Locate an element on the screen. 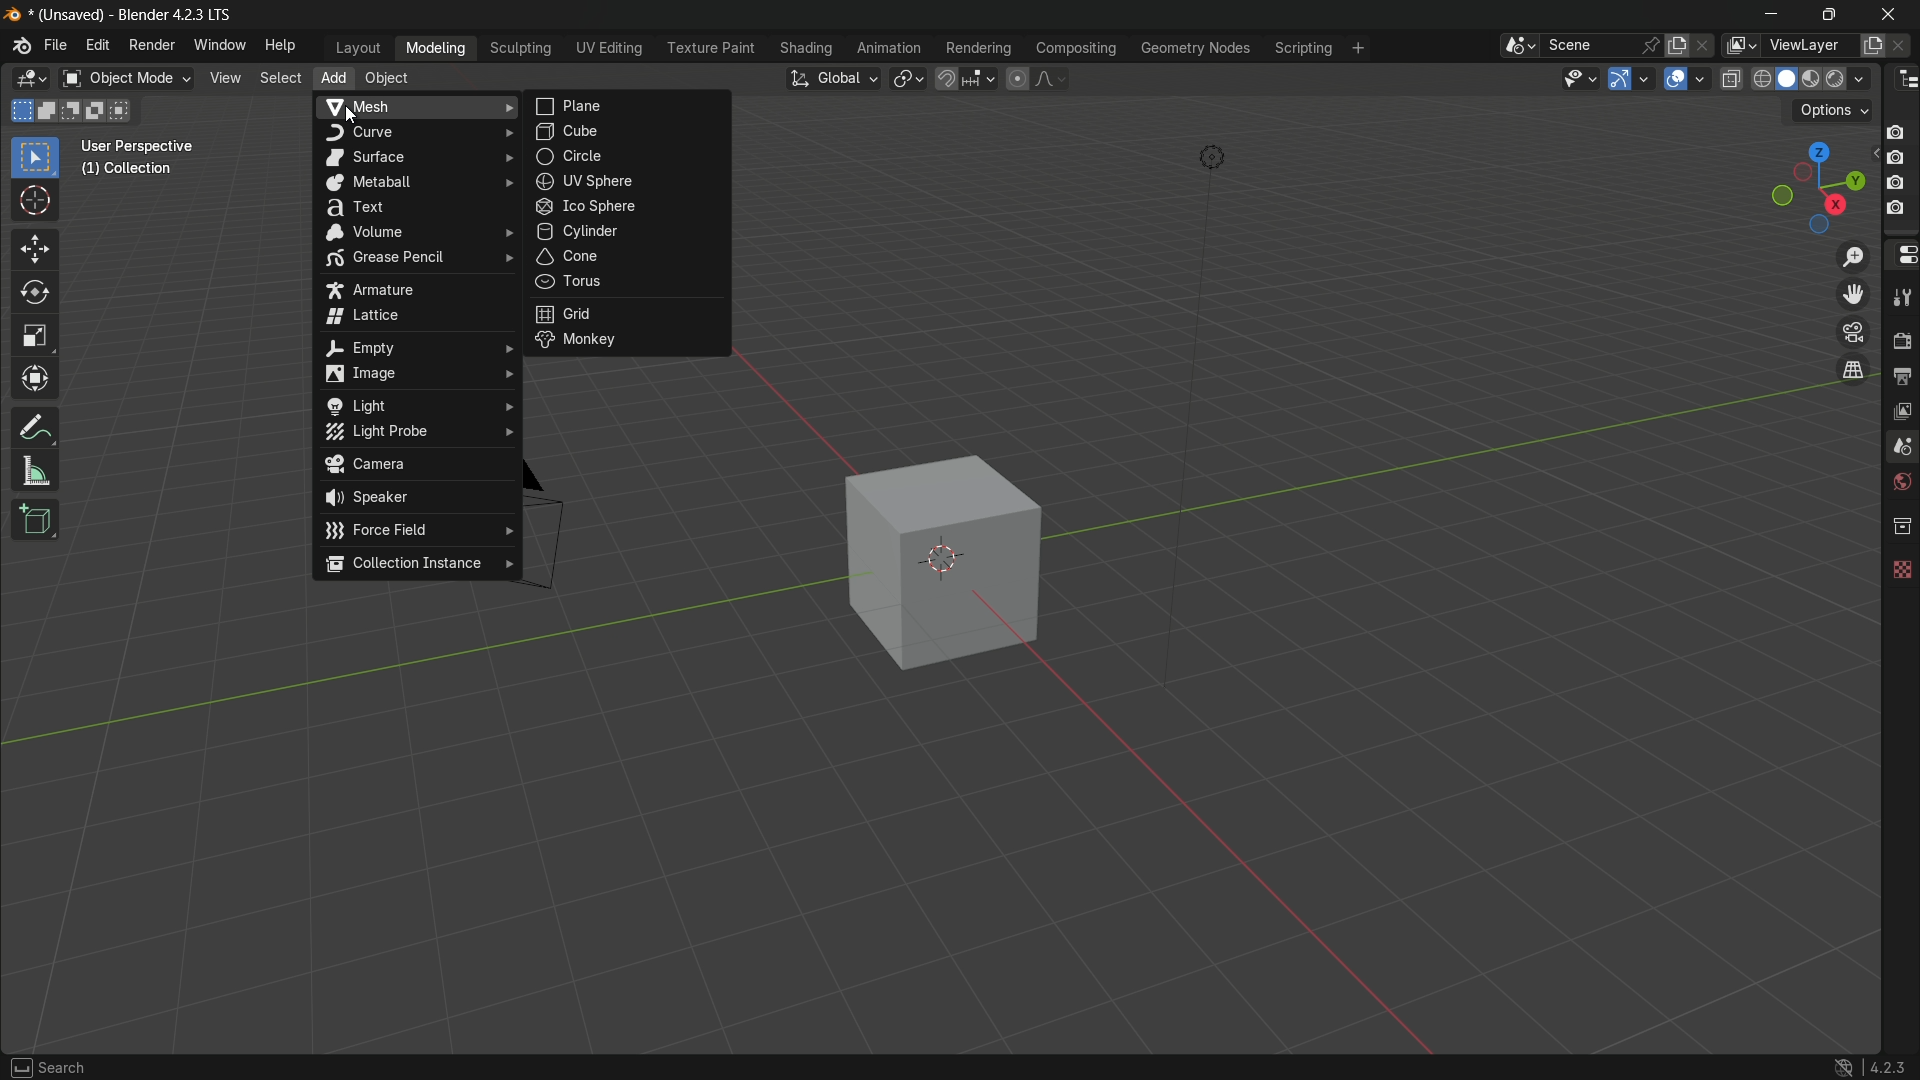 This screenshot has width=1920, height=1080. ico sphere is located at coordinates (629, 208).